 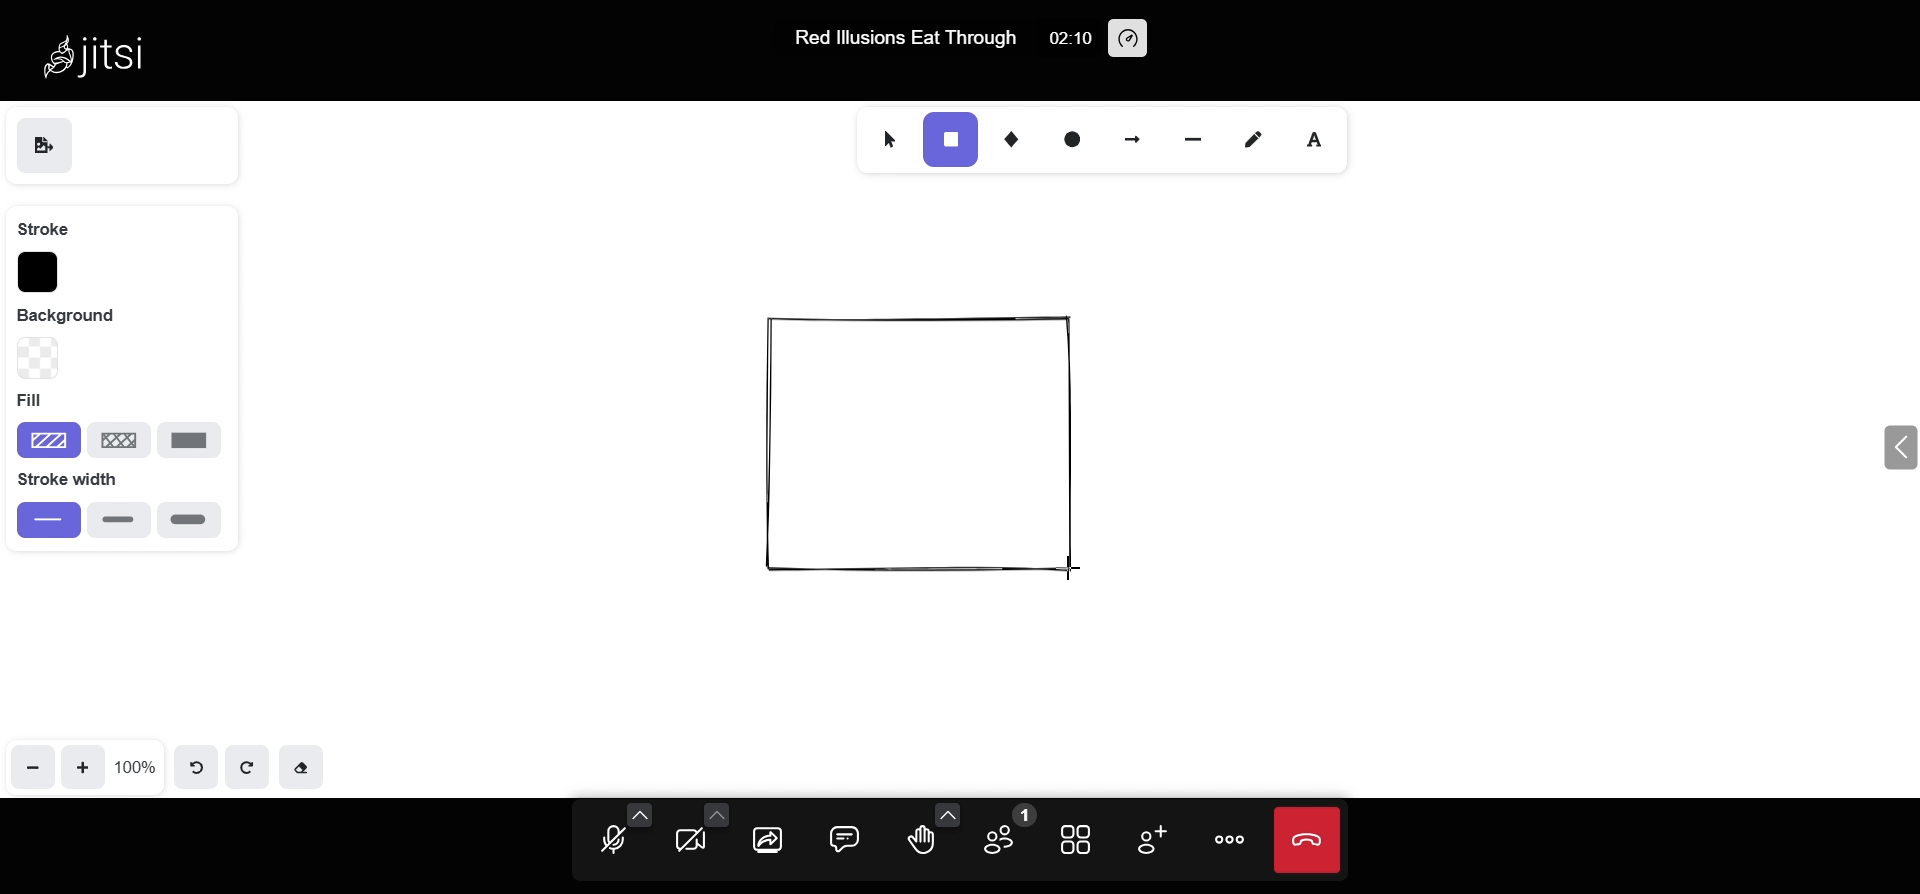 What do you see at coordinates (120, 437) in the screenshot?
I see `cross hatch` at bounding box center [120, 437].